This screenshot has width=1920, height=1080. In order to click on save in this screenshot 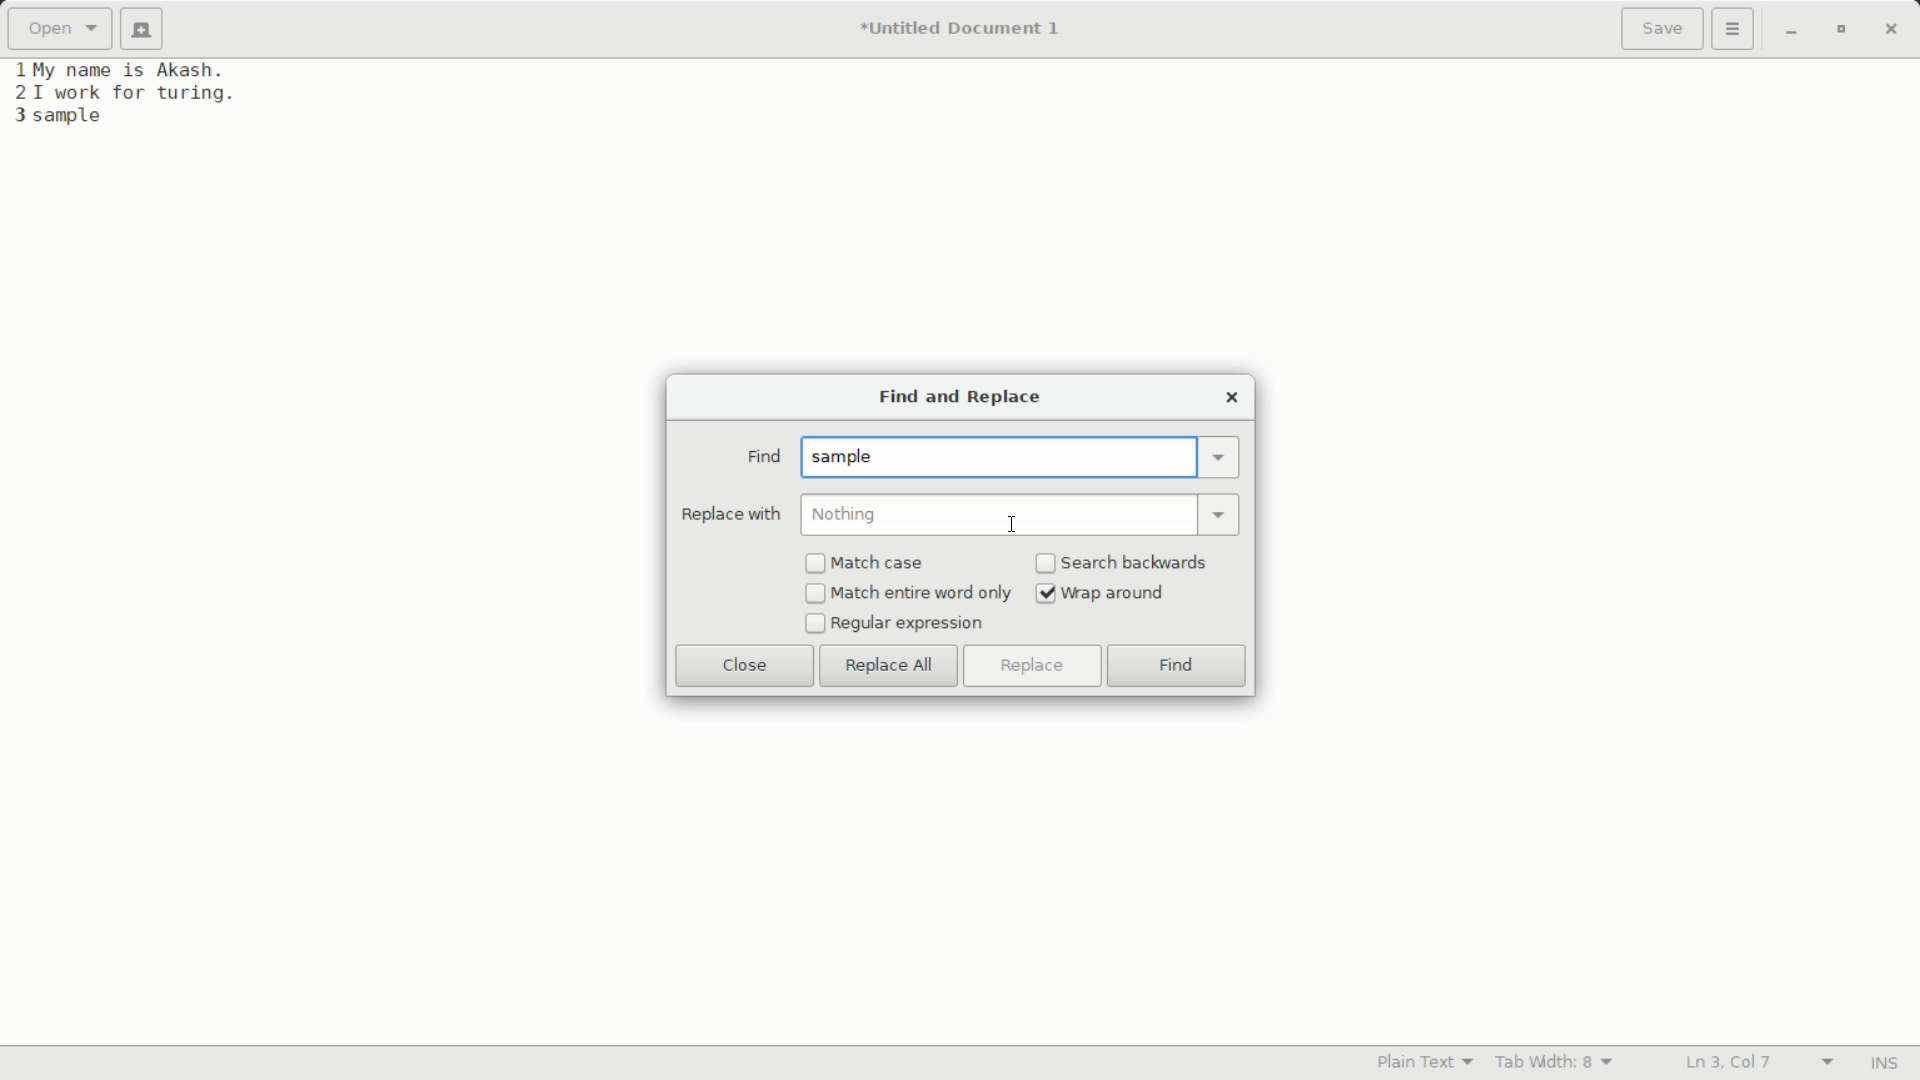, I will do `click(1663, 31)`.